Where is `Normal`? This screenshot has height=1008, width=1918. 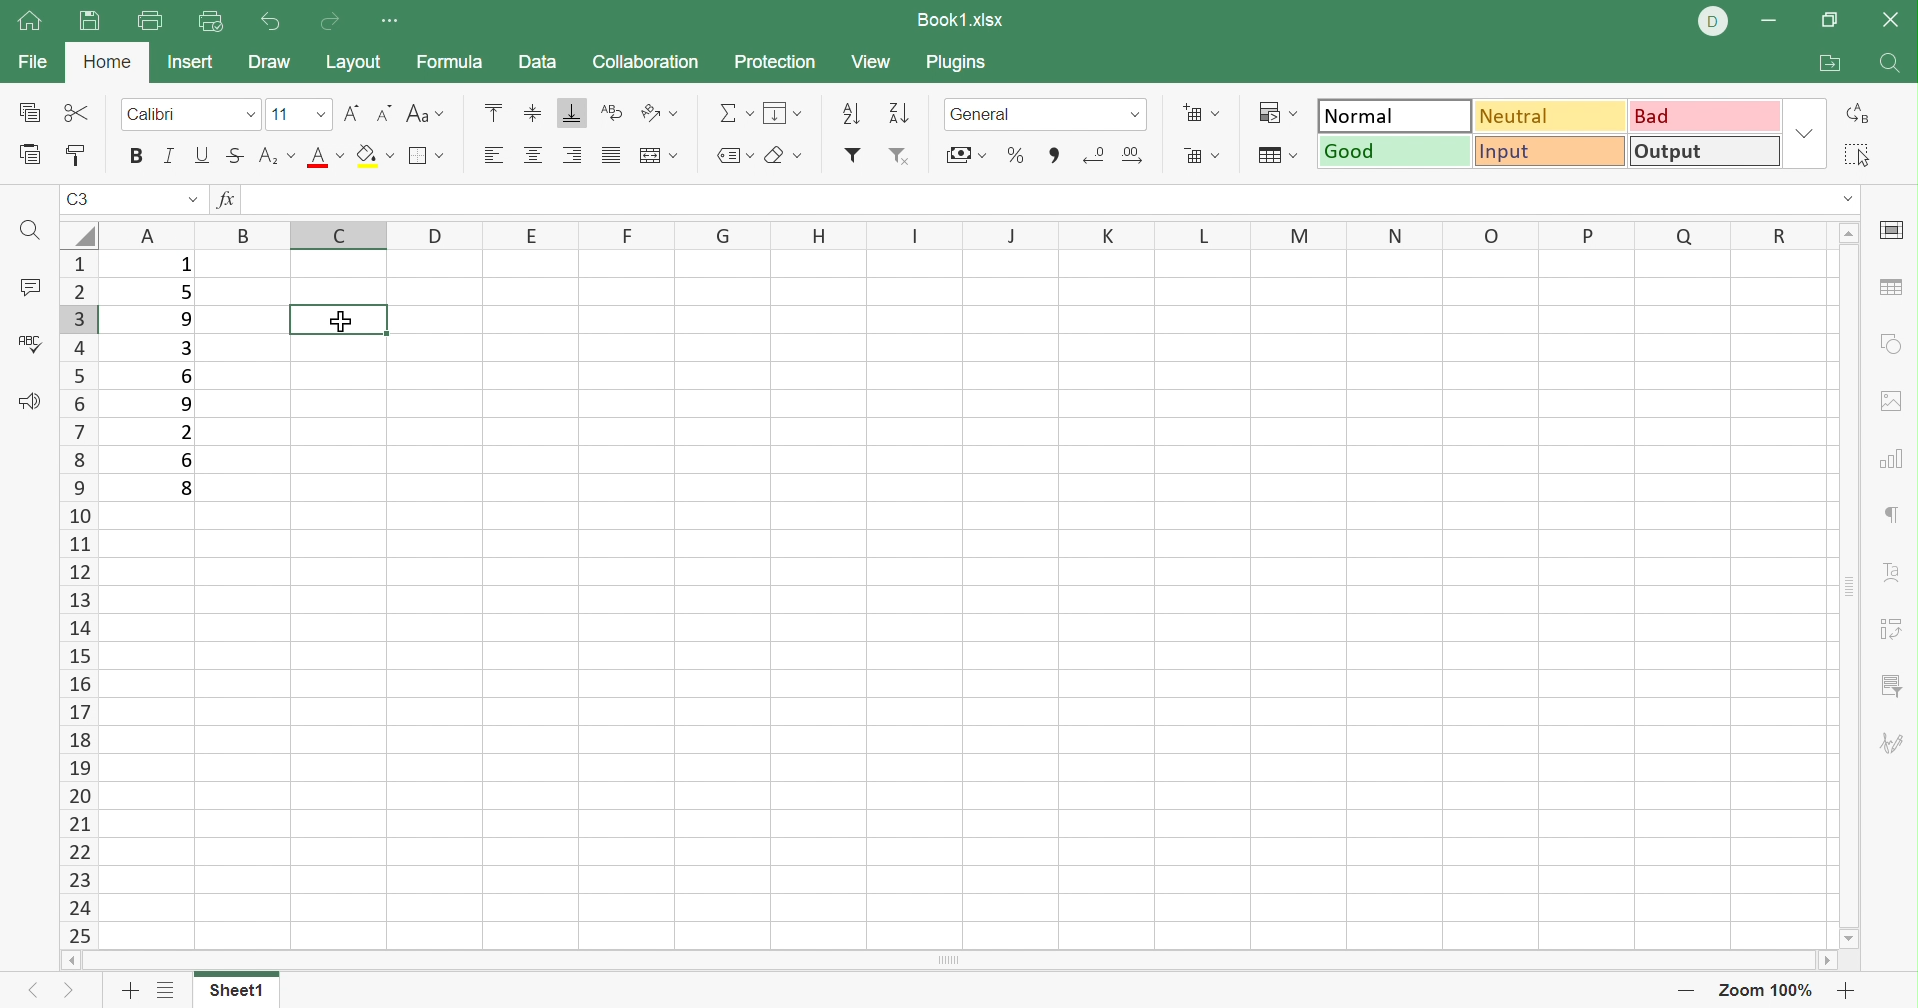
Normal is located at coordinates (1396, 114).